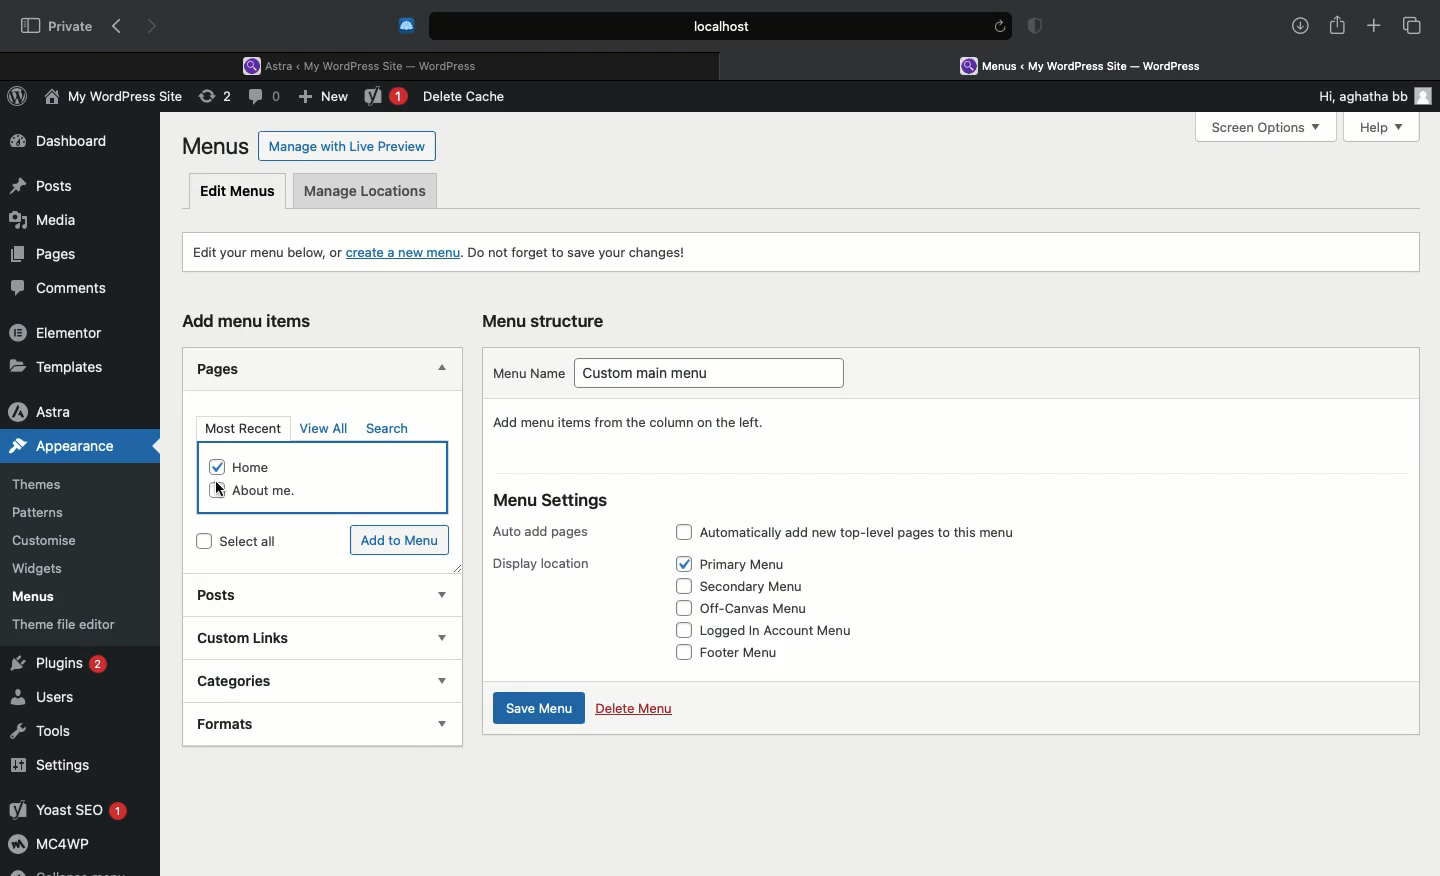 The image size is (1440, 876). What do you see at coordinates (46, 217) in the screenshot?
I see `Media` at bounding box center [46, 217].